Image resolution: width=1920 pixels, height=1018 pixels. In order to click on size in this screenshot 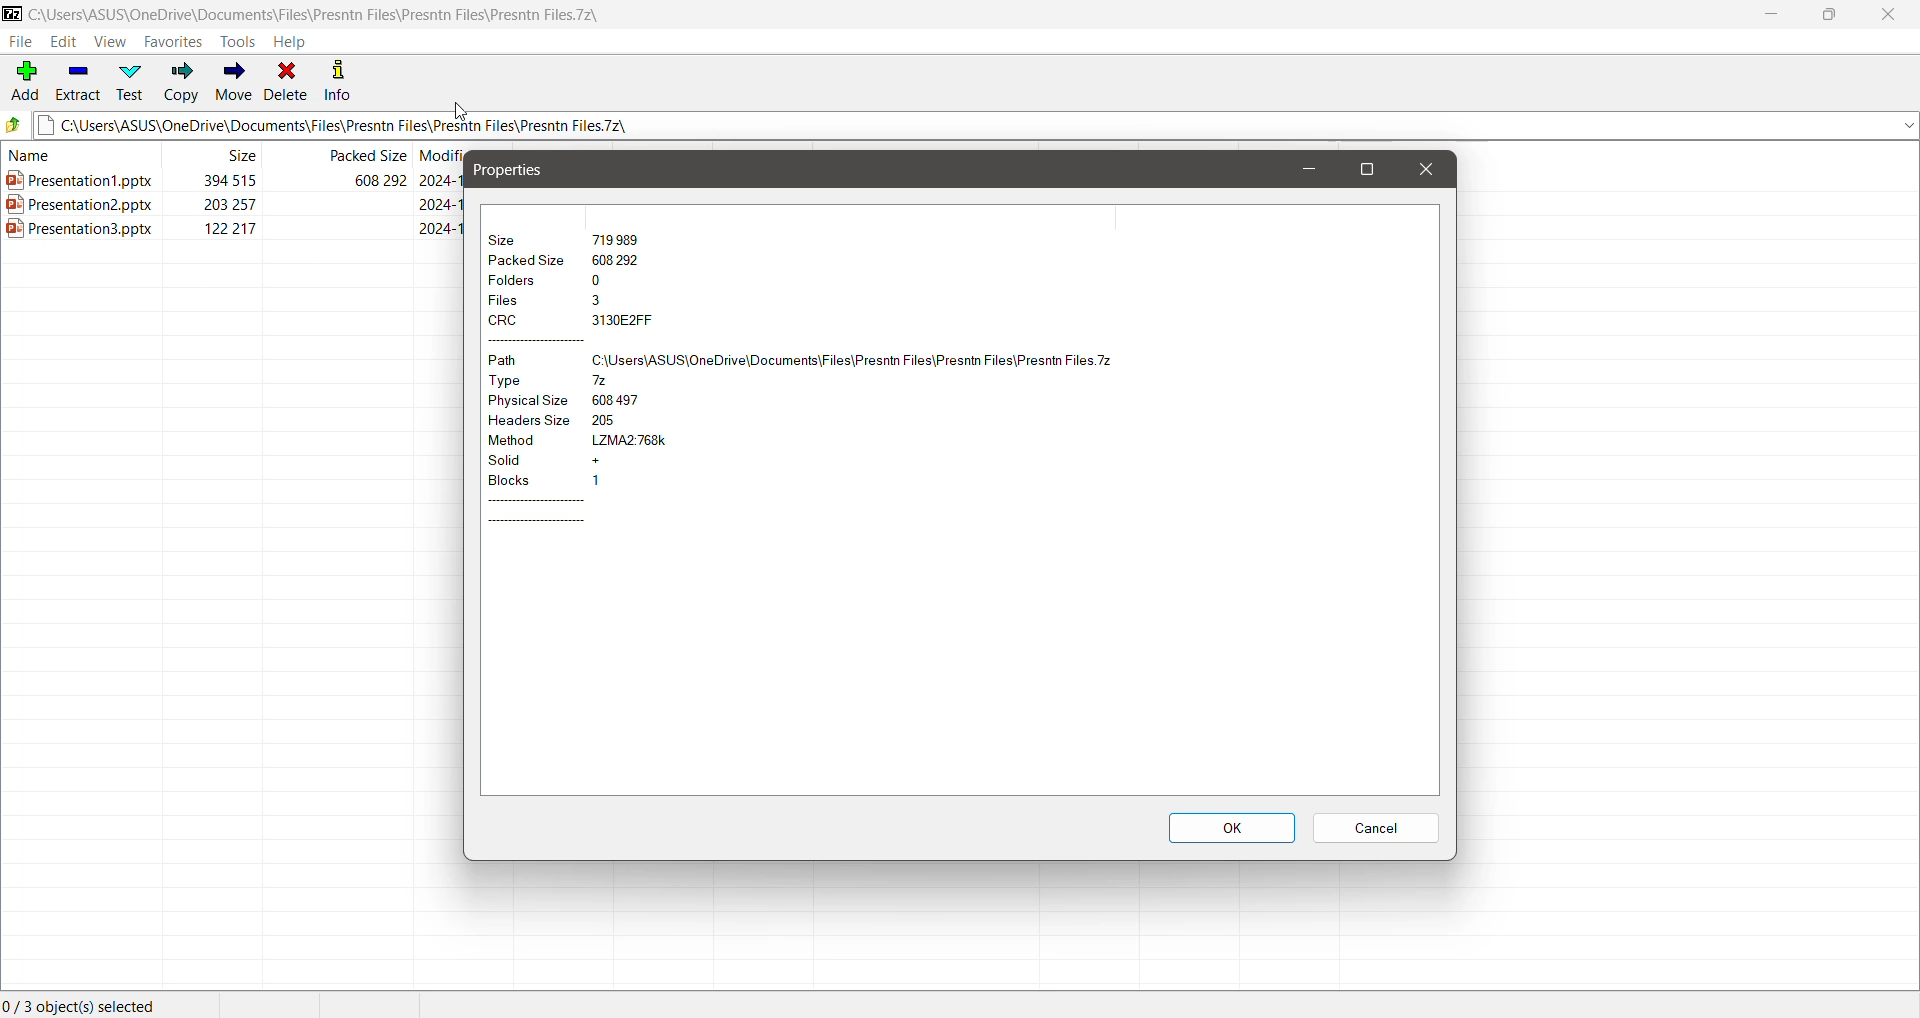, I will do `click(250, 156)`.